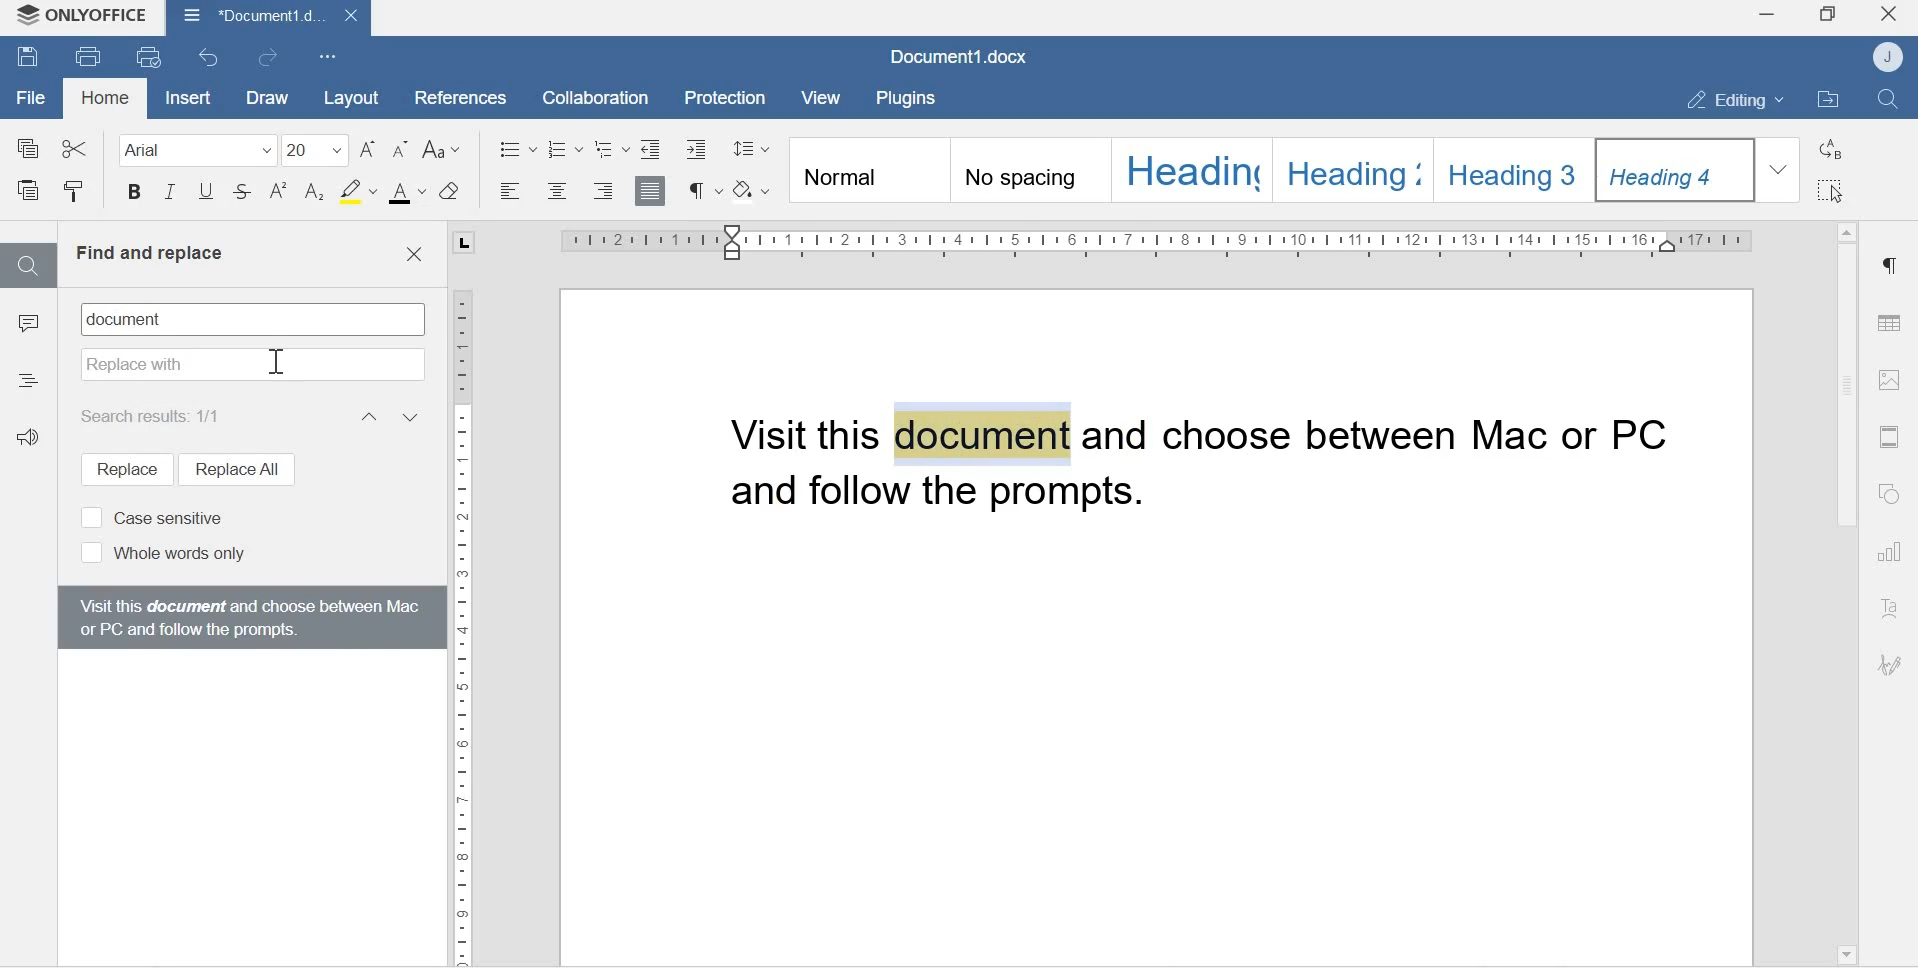 The image size is (1918, 968). What do you see at coordinates (190, 149) in the screenshot?
I see `Font` at bounding box center [190, 149].